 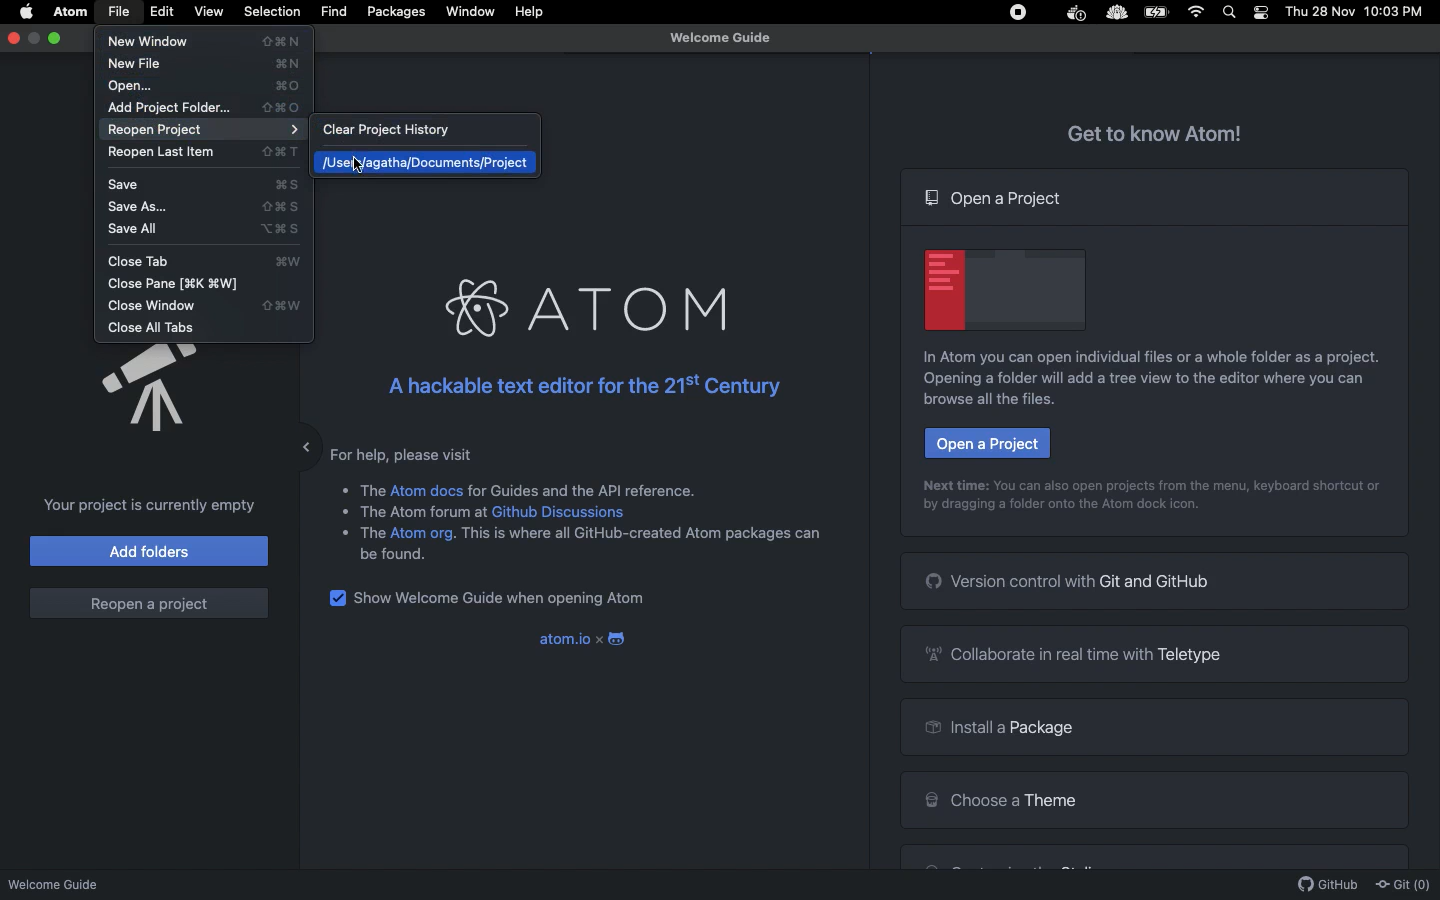 What do you see at coordinates (1000, 797) in the screenshot?
I see `Choose a theme` at bounding box center [1000, 797].